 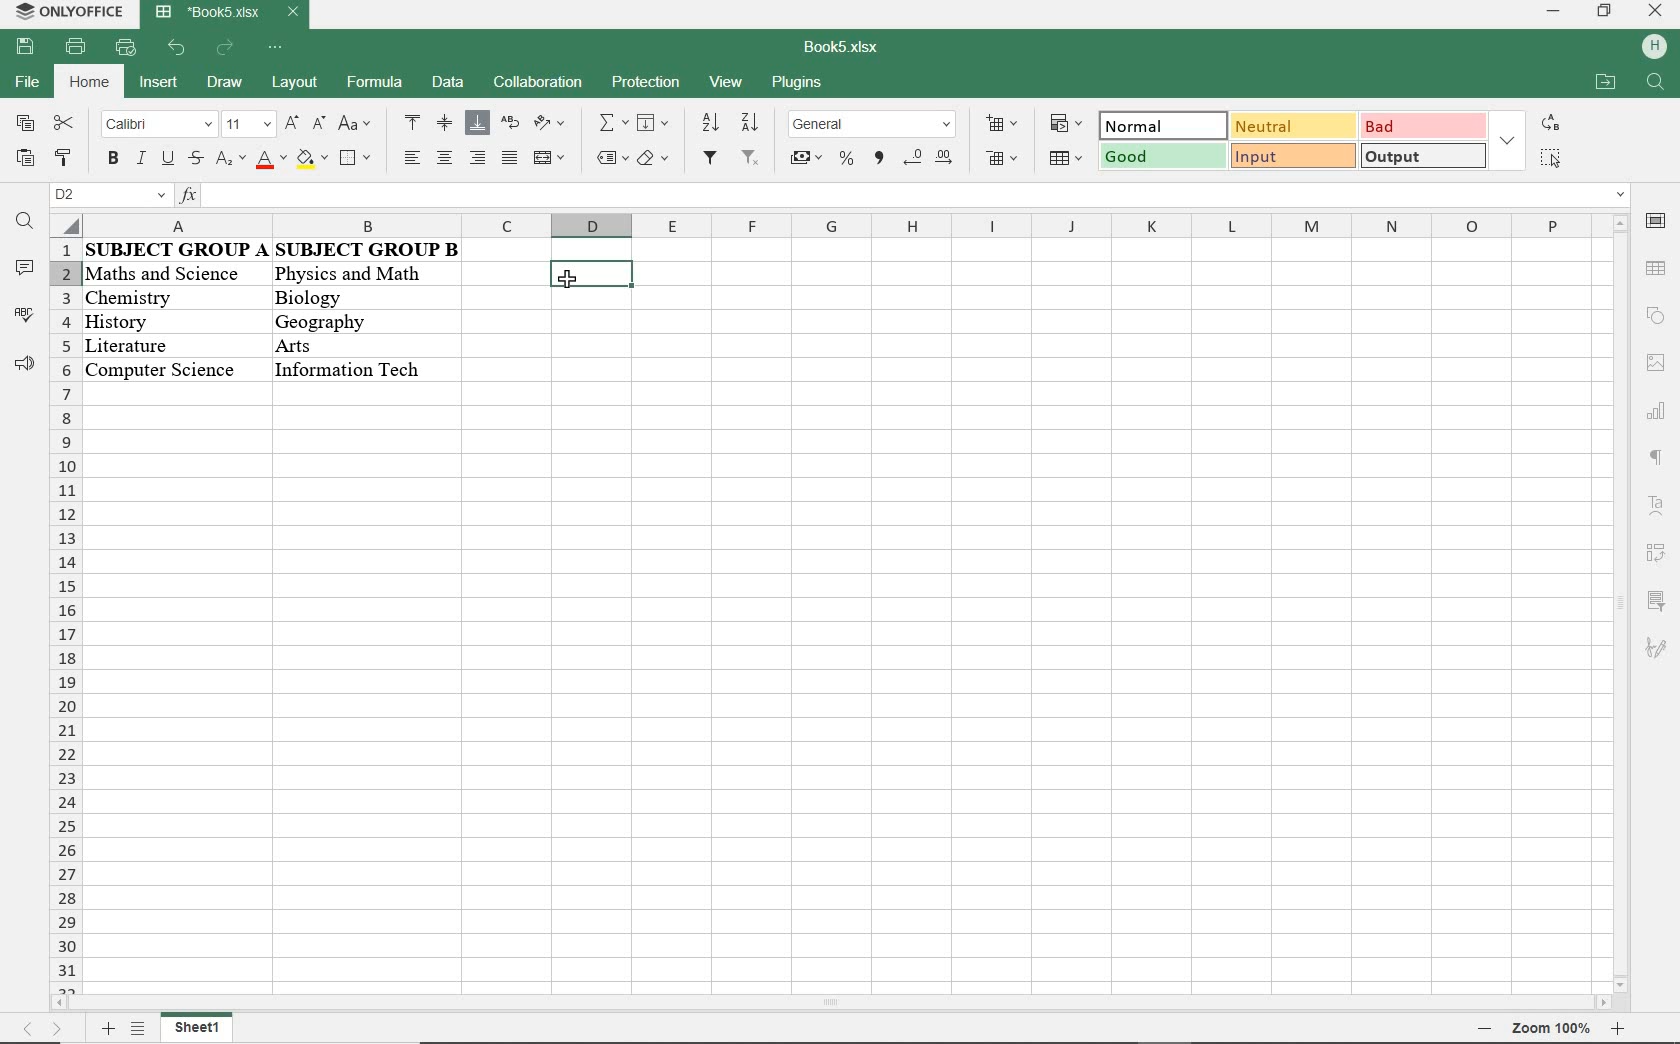 What do you see at coordinates (611, 158) in the screenshot?
I see `named ranges` at bounding box center [611, 158].